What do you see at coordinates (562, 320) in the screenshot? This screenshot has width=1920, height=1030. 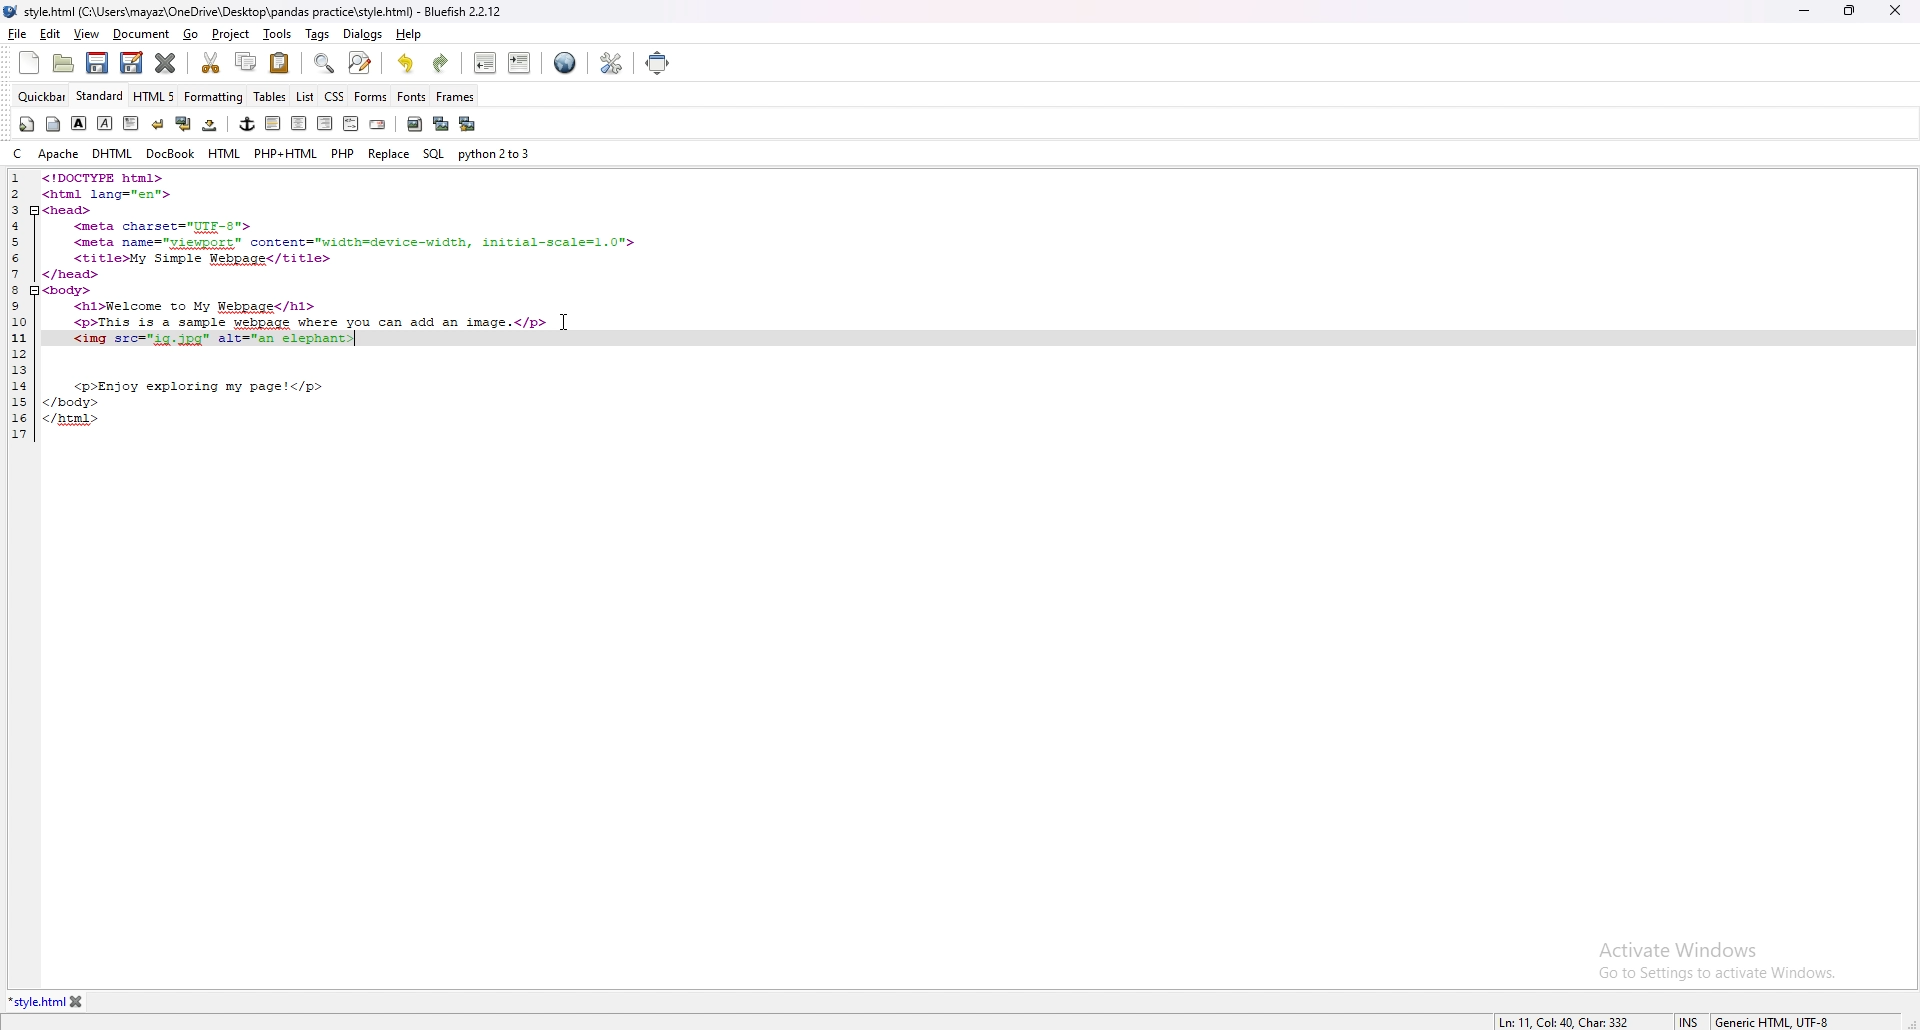 I see `cursor` at bounding box center [562, 320].